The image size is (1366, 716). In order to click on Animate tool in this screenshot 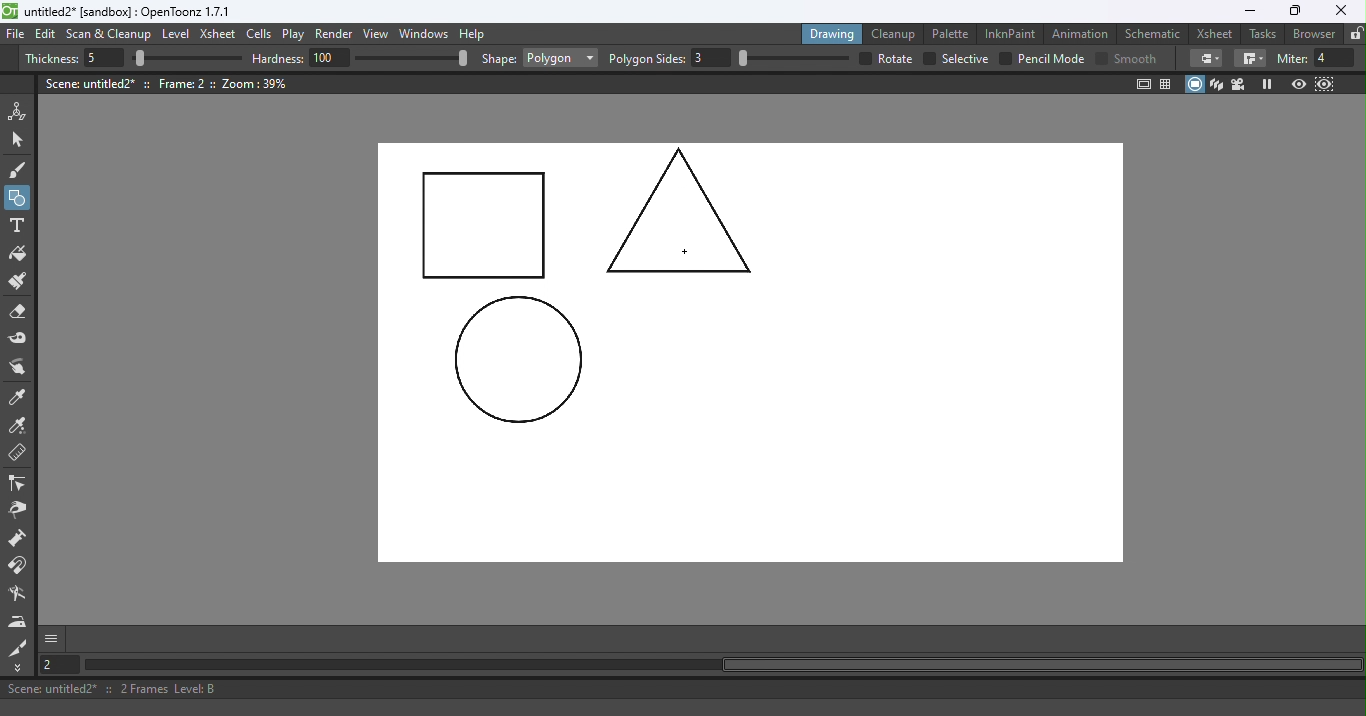, I will do `click(21, 111)`.